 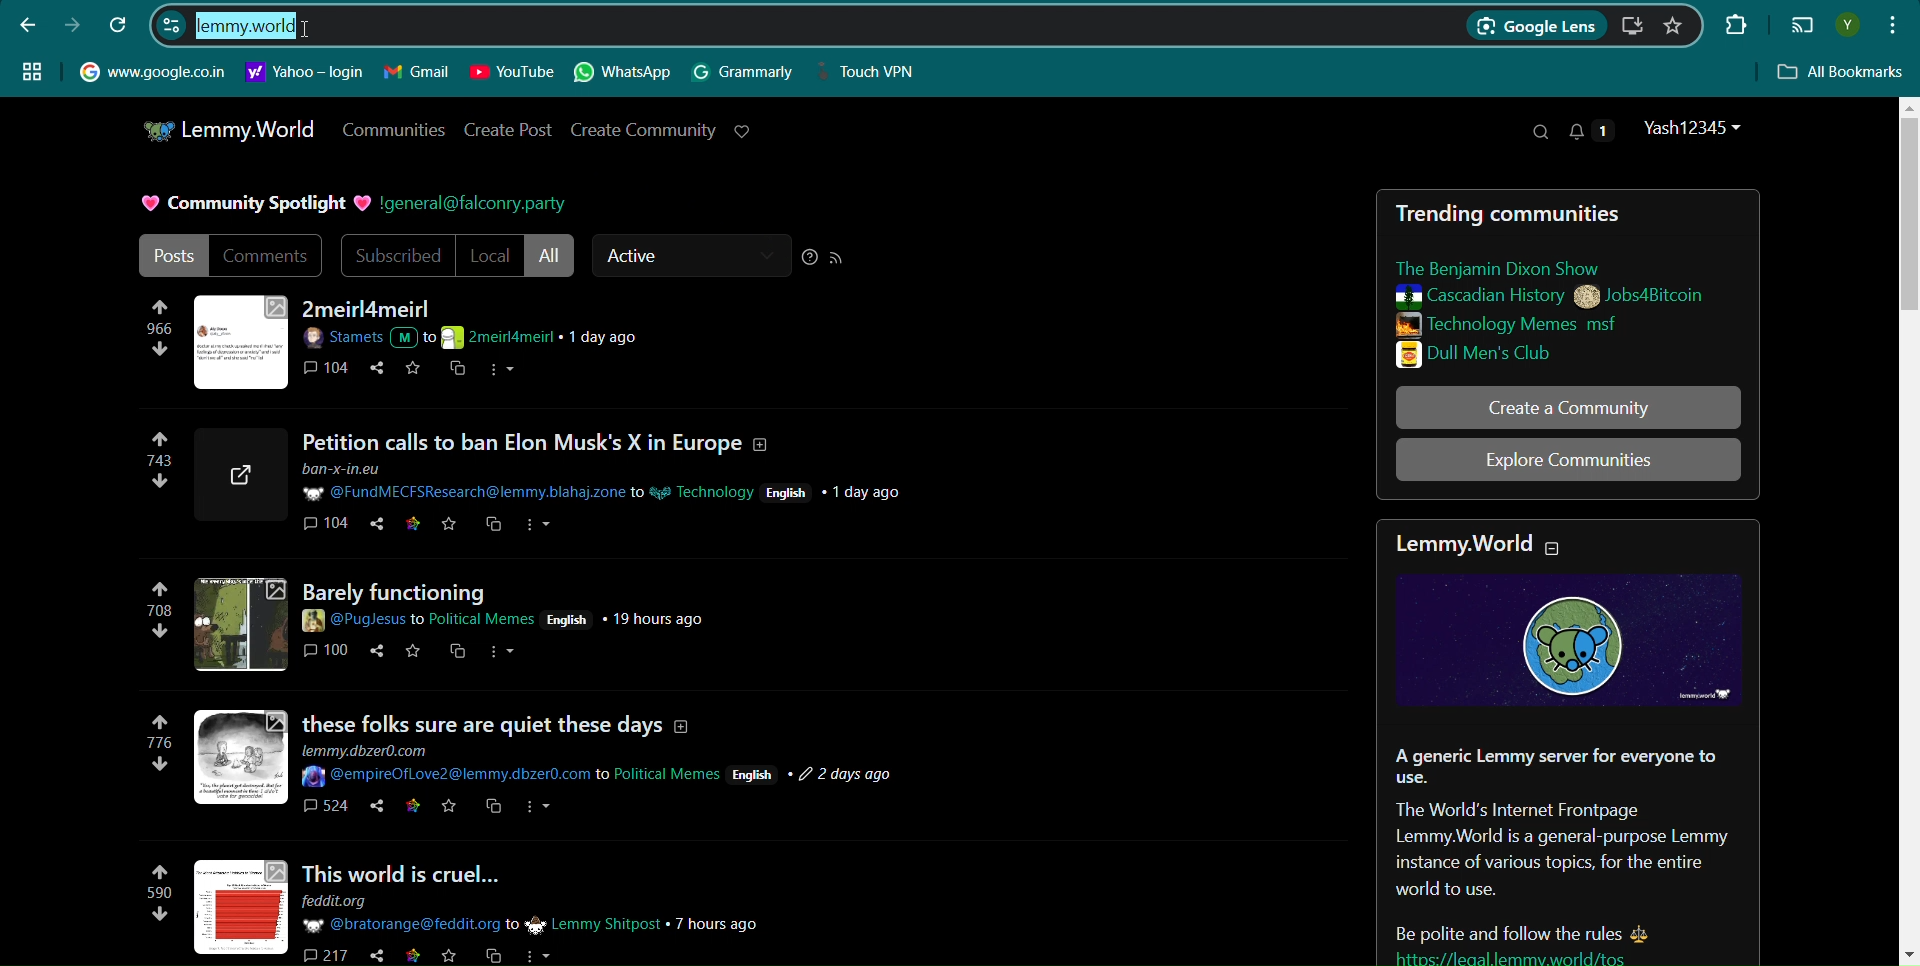 What do you see at coordinates (1673, 25) in the screenshot?
I see `Bookmark this tab` at bounding box center [1673, 25].